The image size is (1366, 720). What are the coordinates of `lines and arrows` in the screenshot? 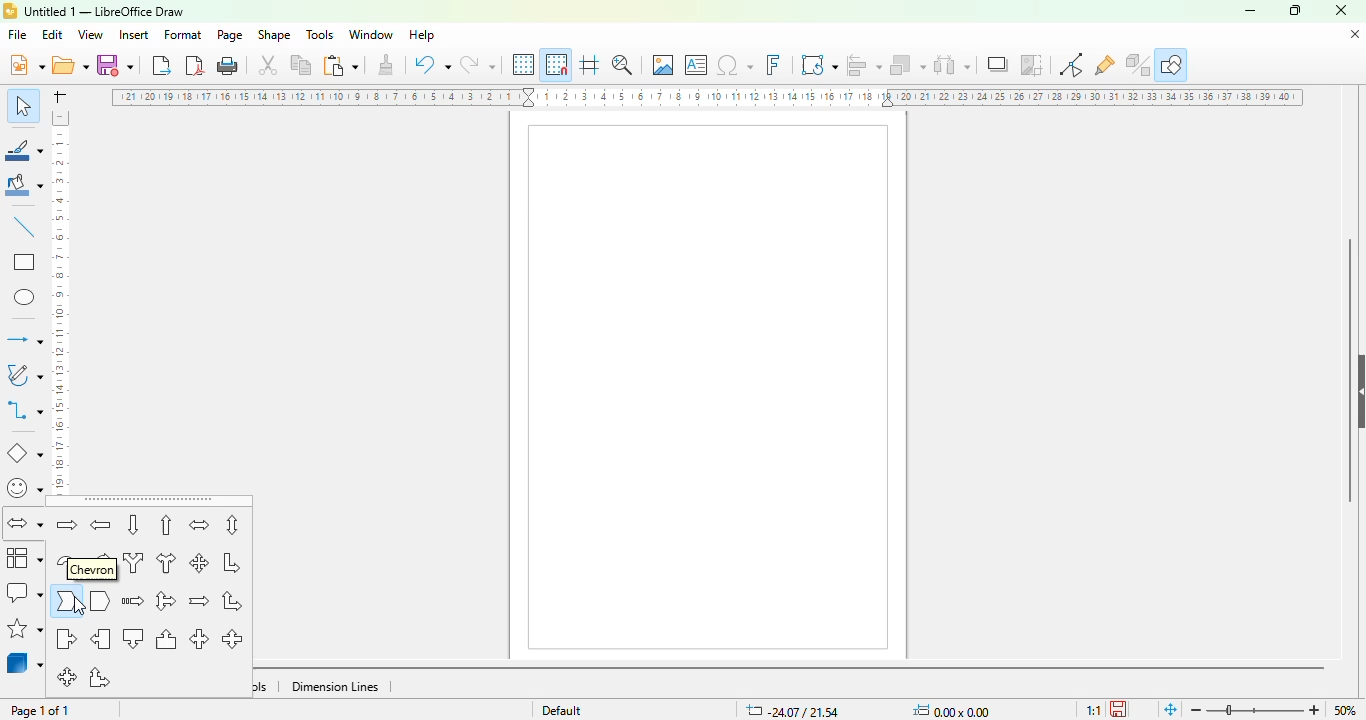 It's located at (24, 339).